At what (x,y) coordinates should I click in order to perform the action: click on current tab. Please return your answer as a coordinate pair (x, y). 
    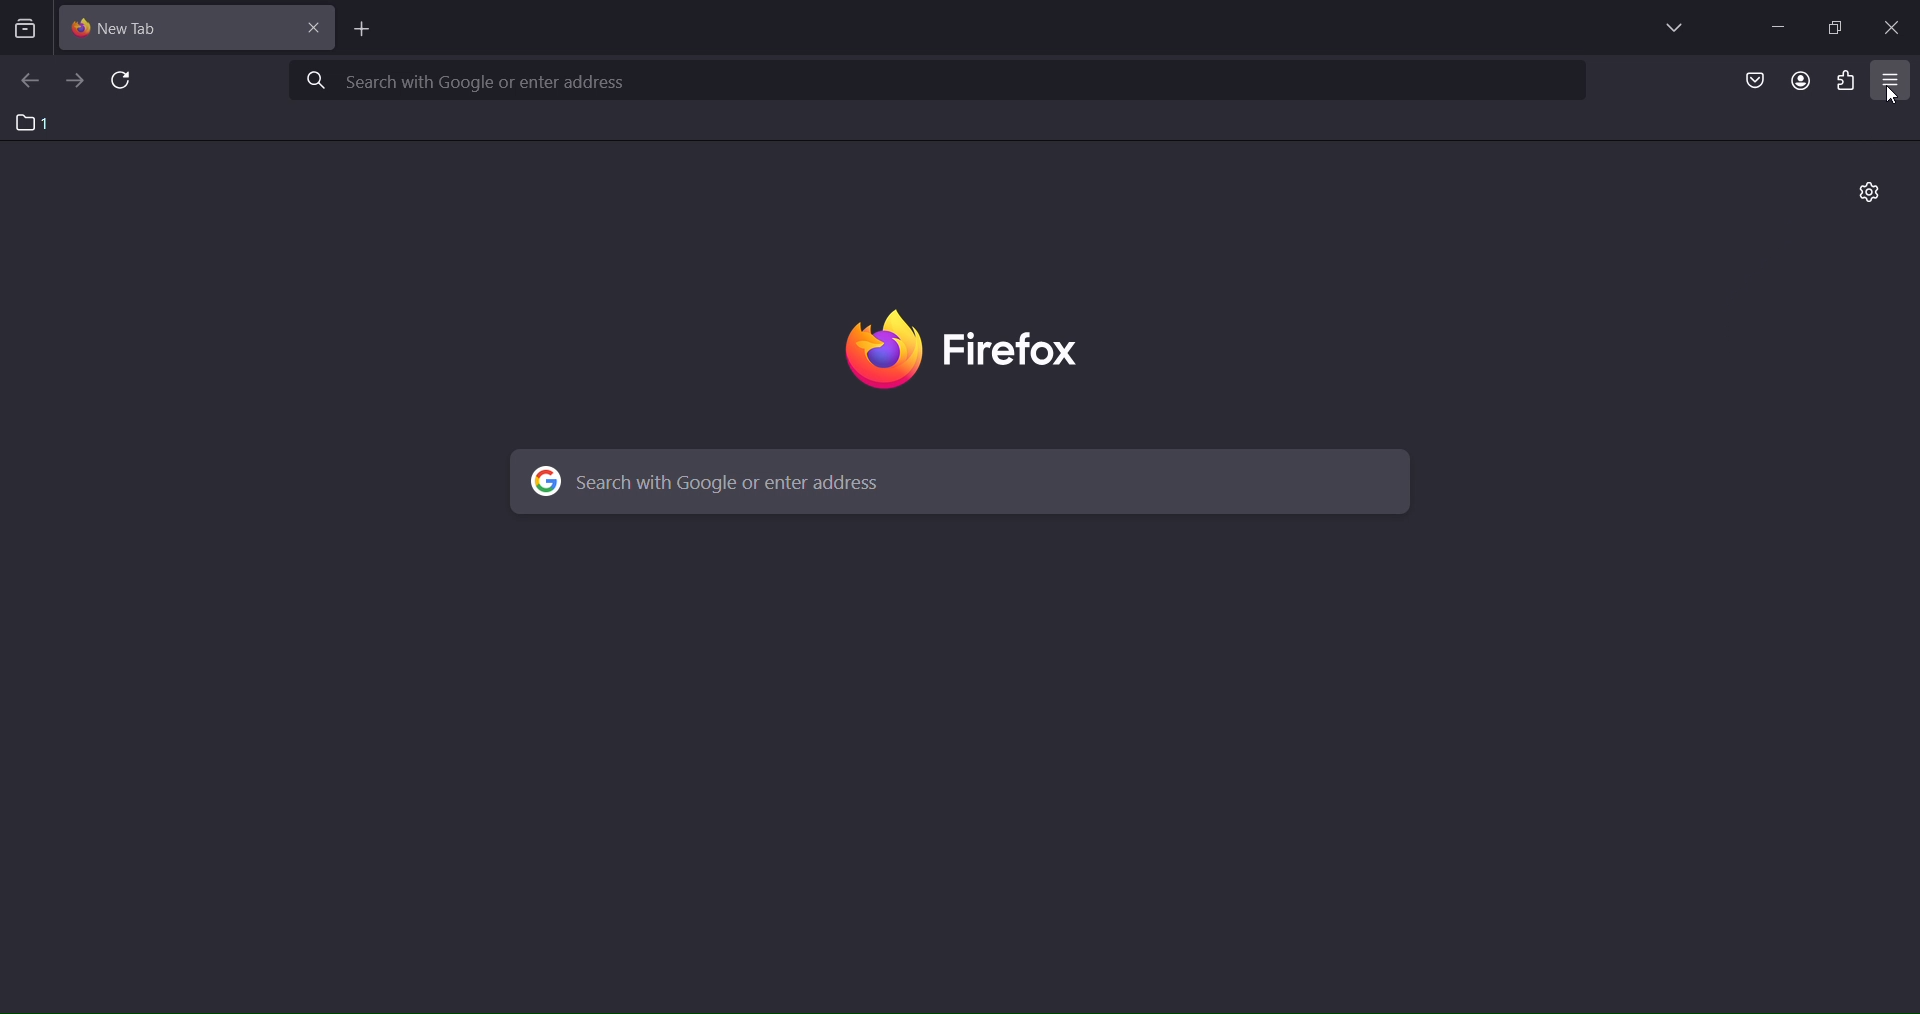
    Looking at the image, I should click on (167, 26).